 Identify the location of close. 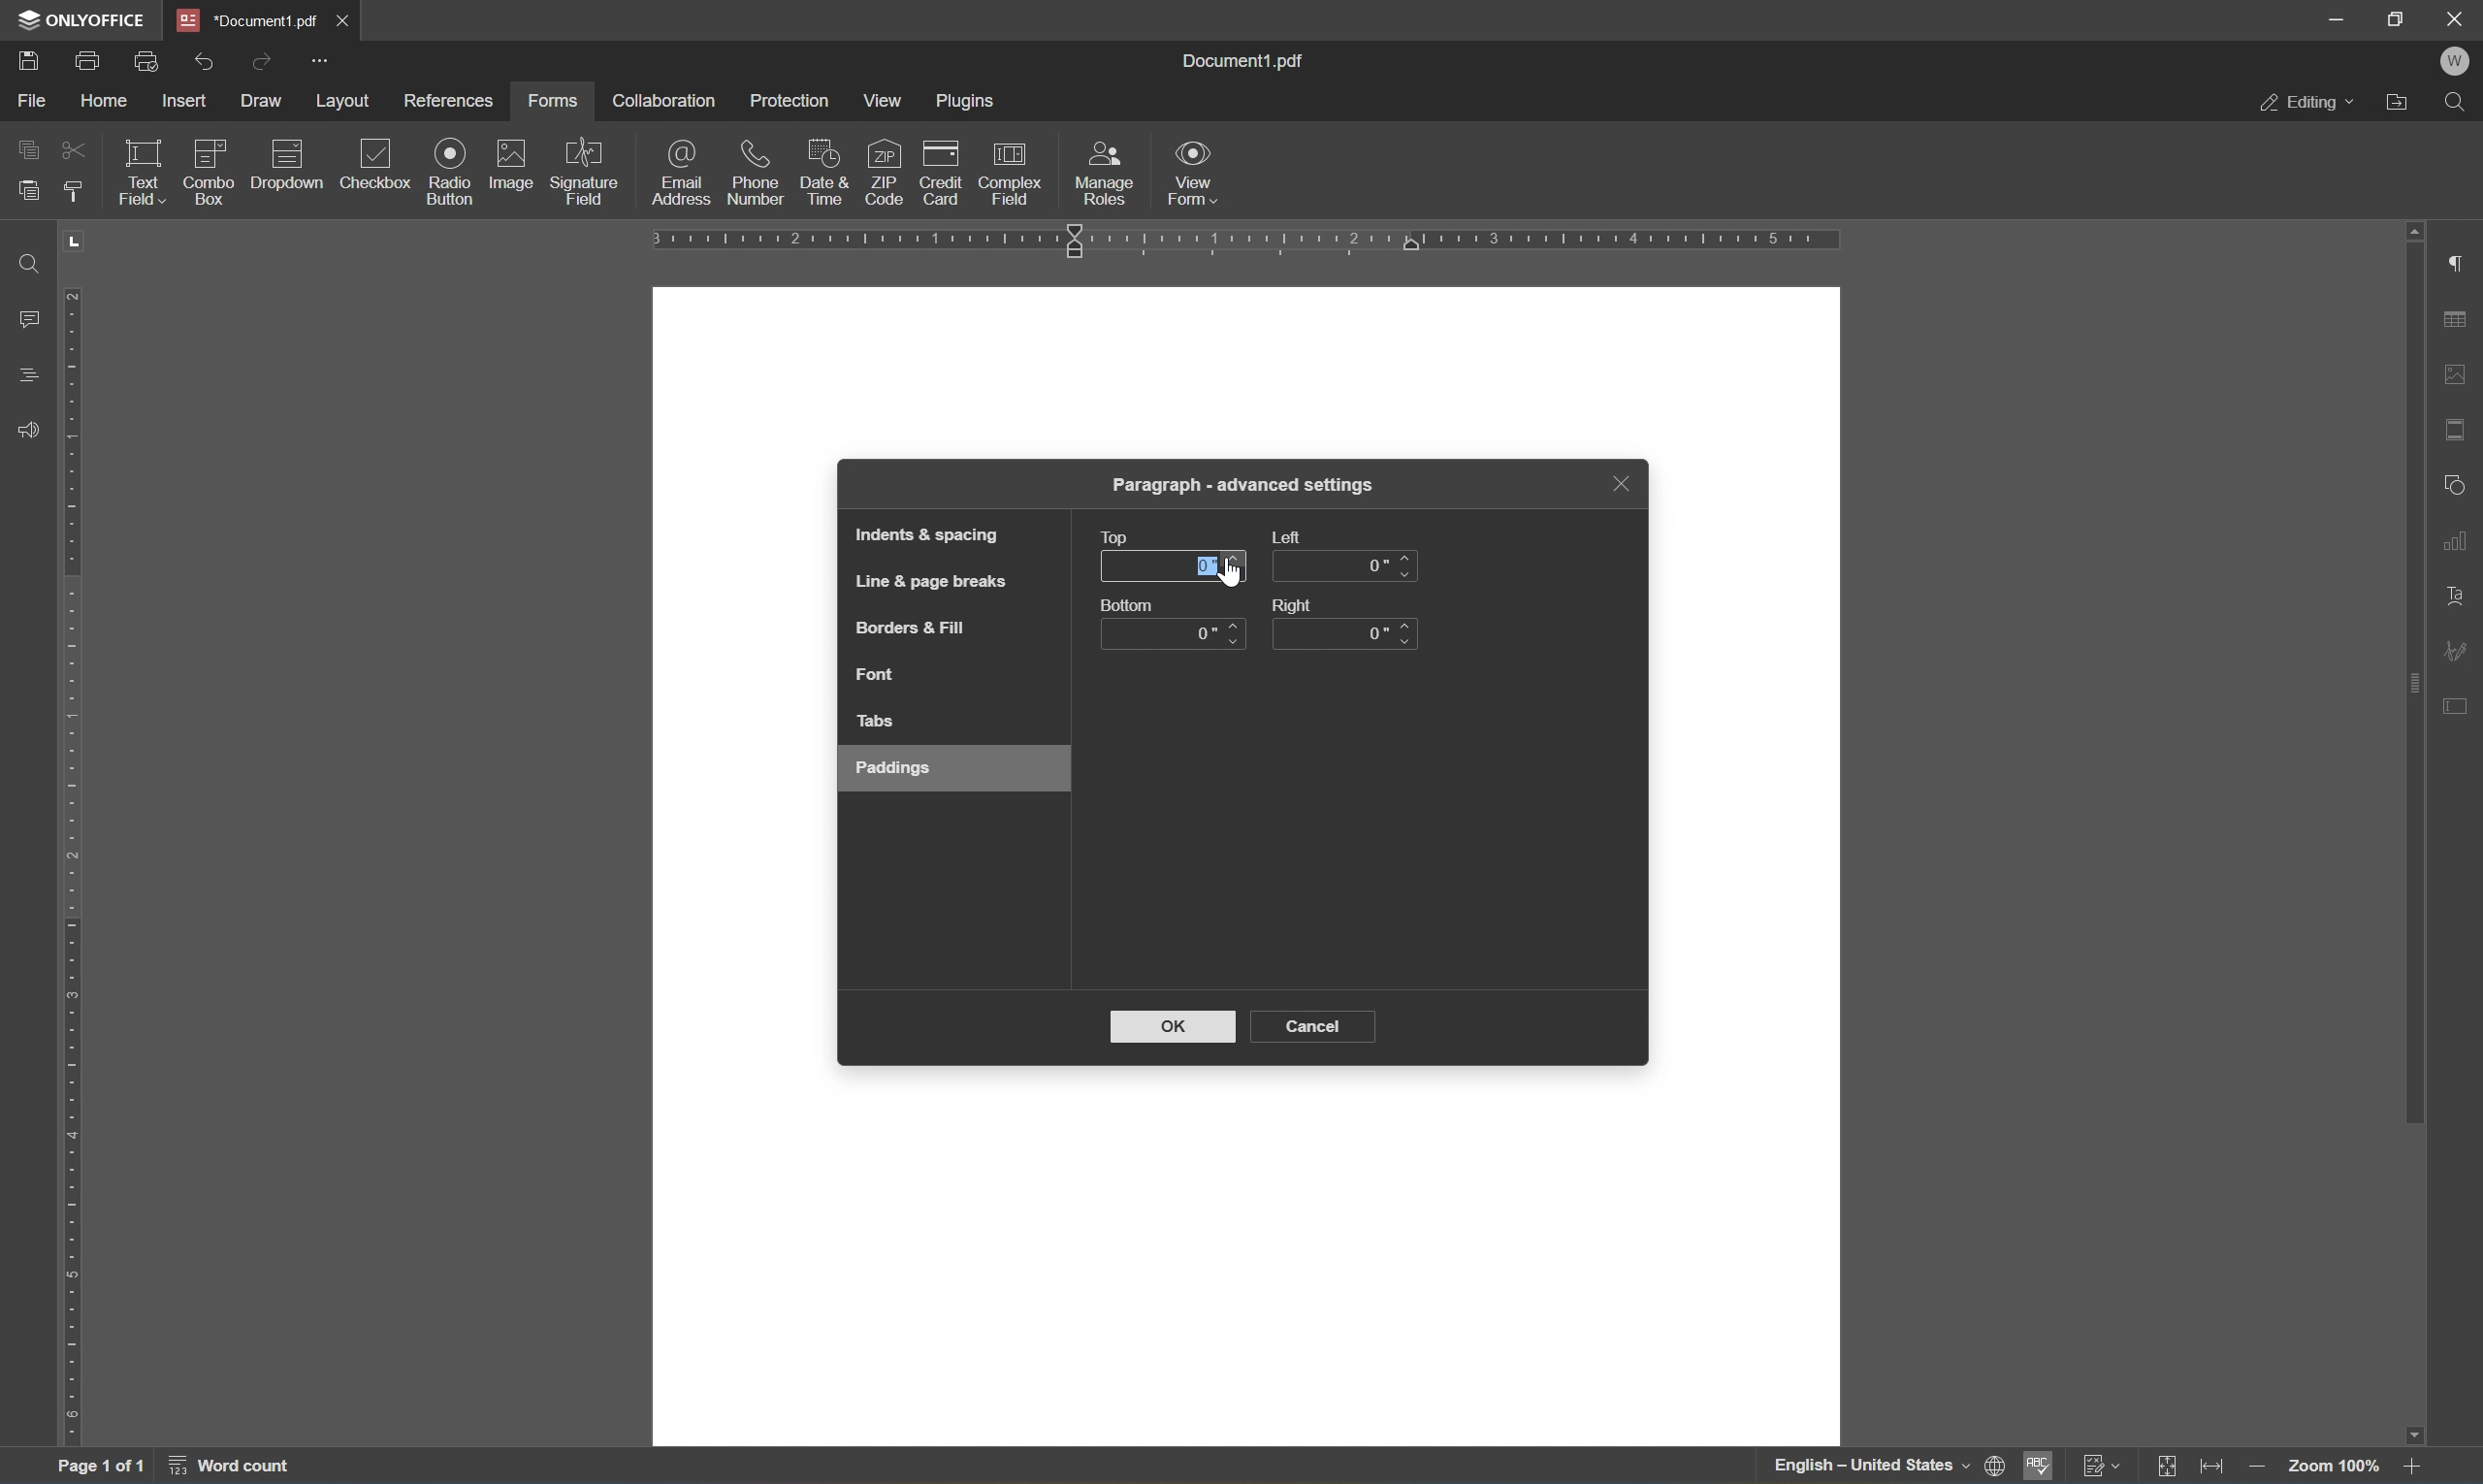
(2457, 17).